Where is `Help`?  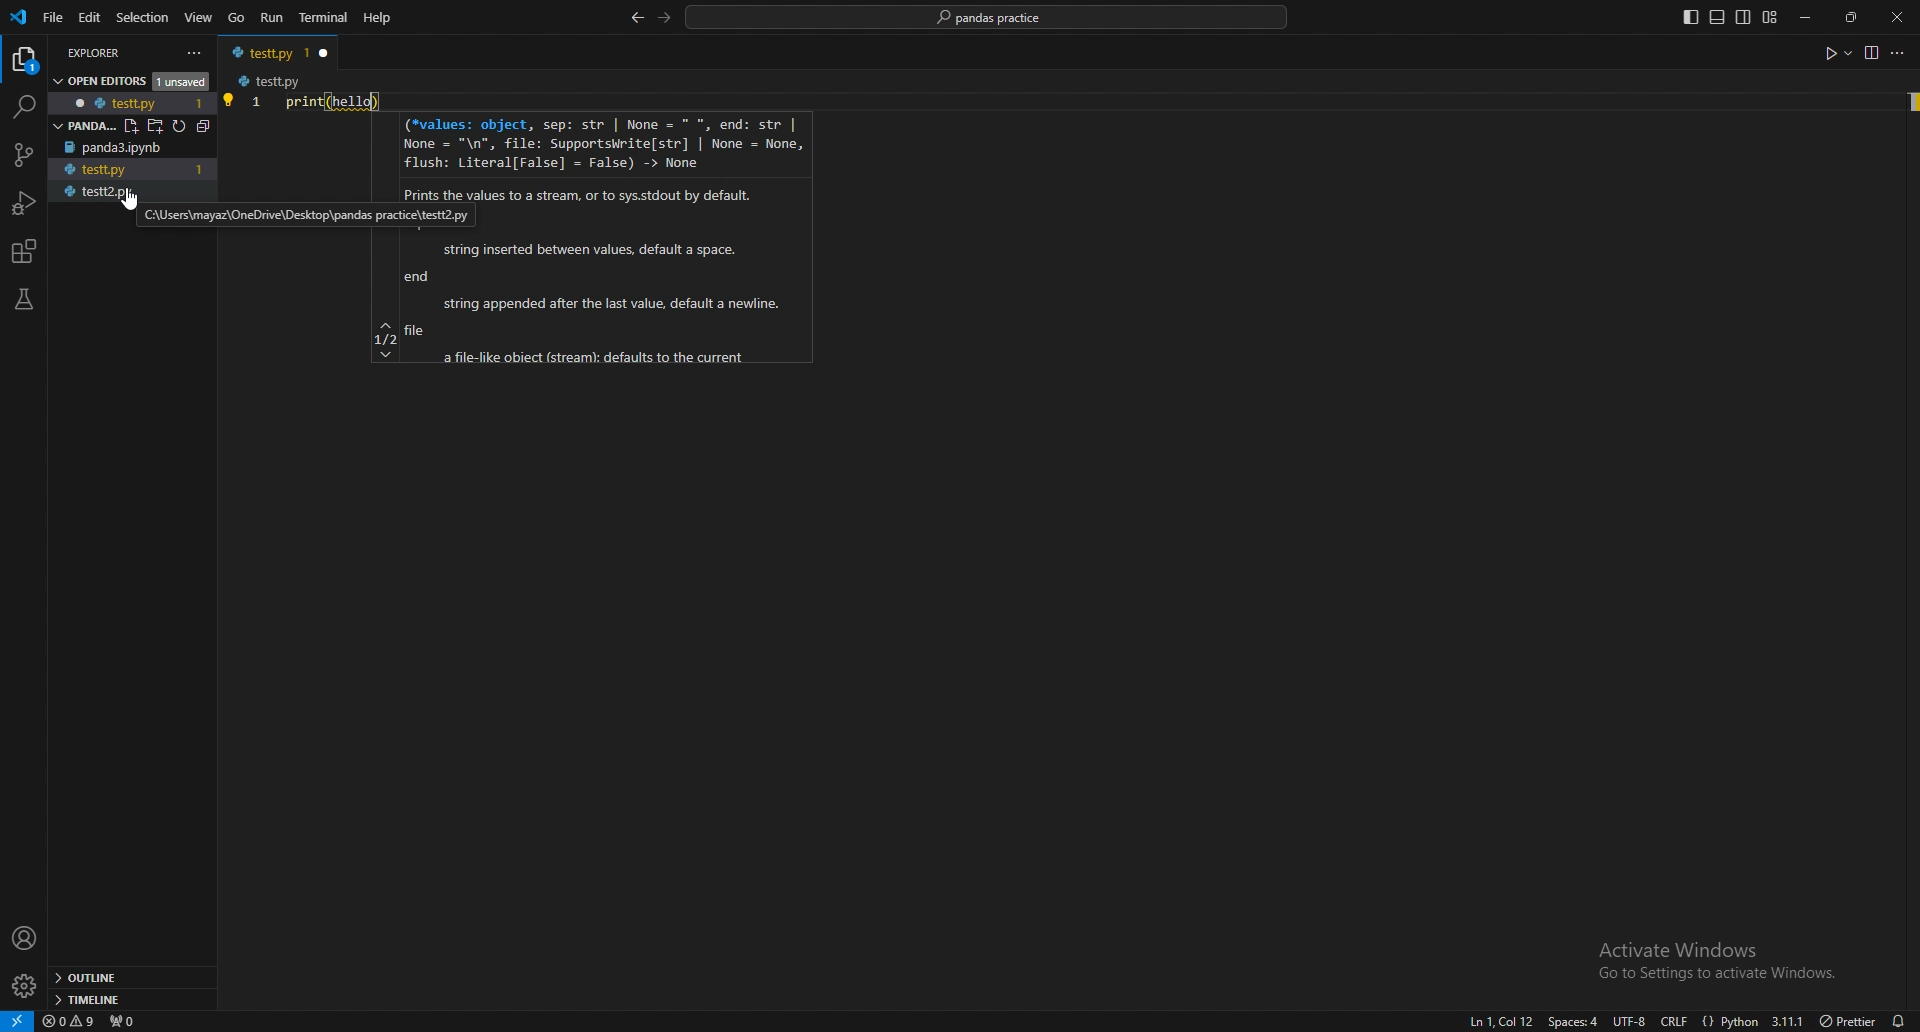 Help is located at coordinates (376, 18).